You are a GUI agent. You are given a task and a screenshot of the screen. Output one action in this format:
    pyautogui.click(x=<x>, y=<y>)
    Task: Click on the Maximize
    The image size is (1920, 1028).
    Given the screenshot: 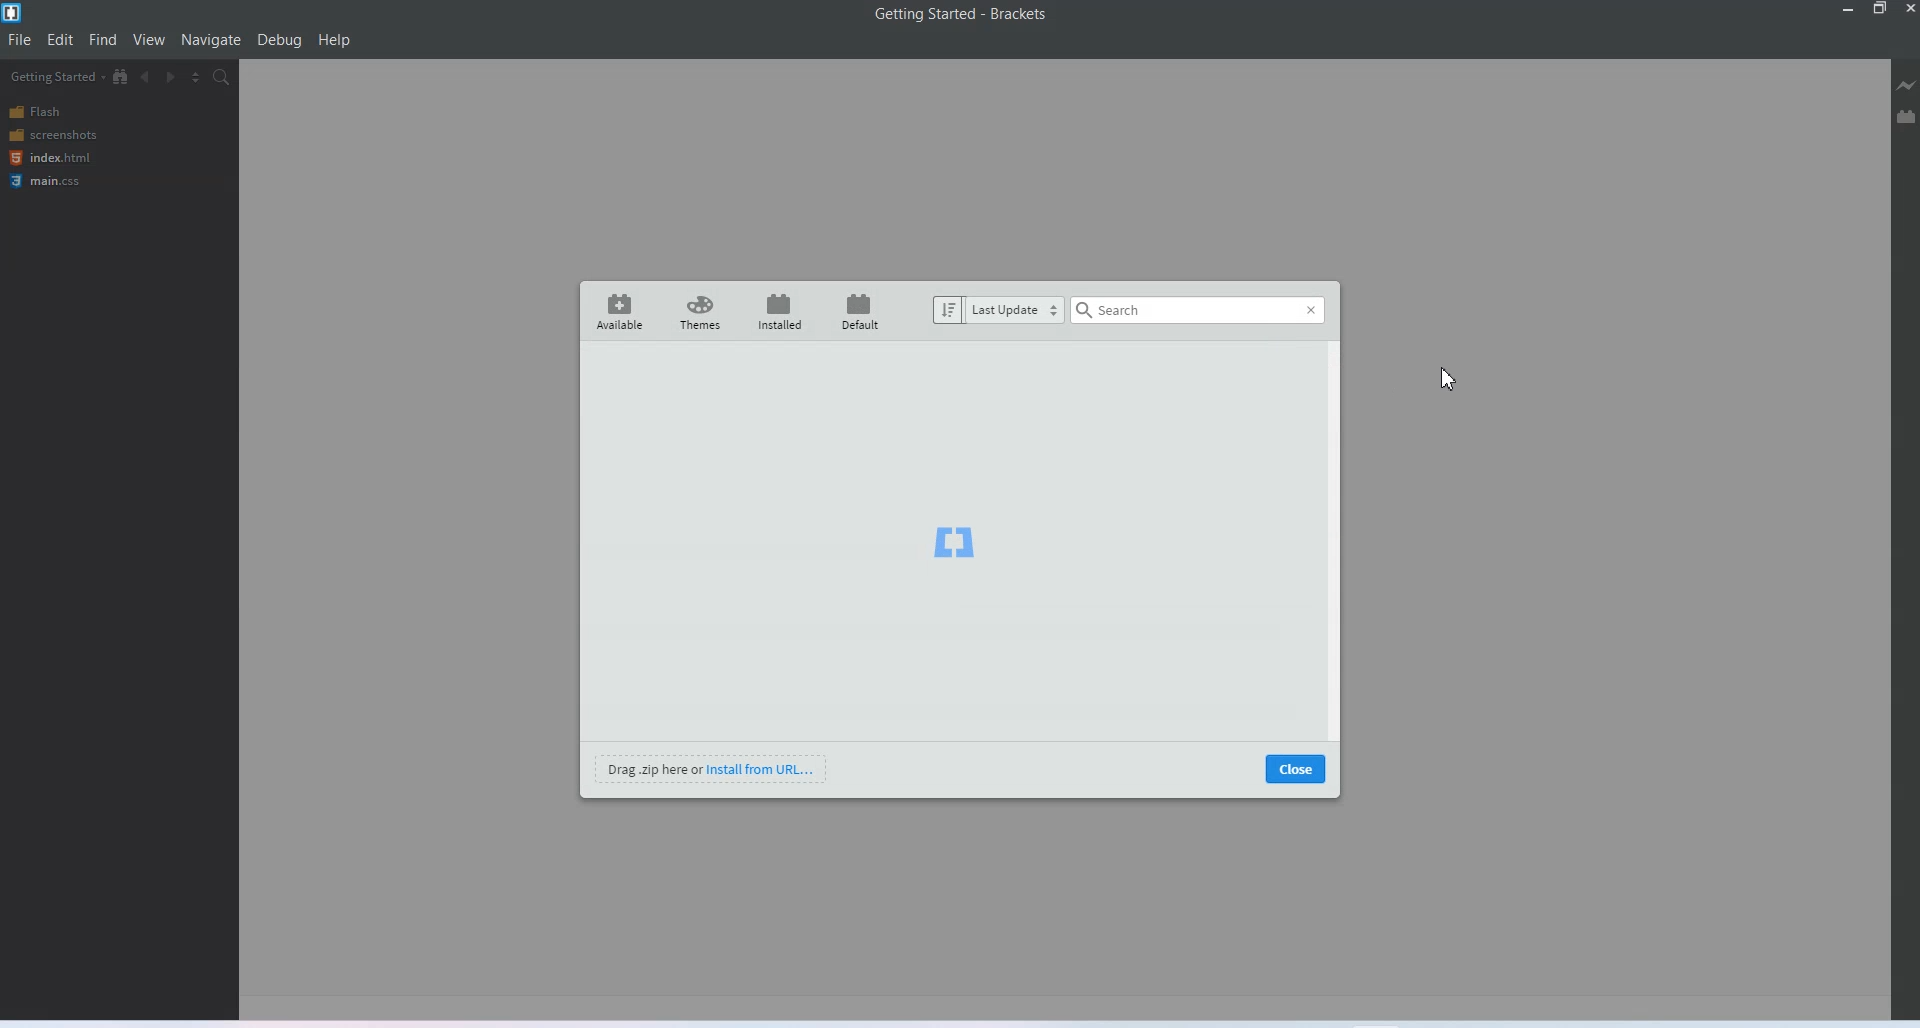 What is the action you would take?
    pyautogui.click(x=1881, y=9)
    